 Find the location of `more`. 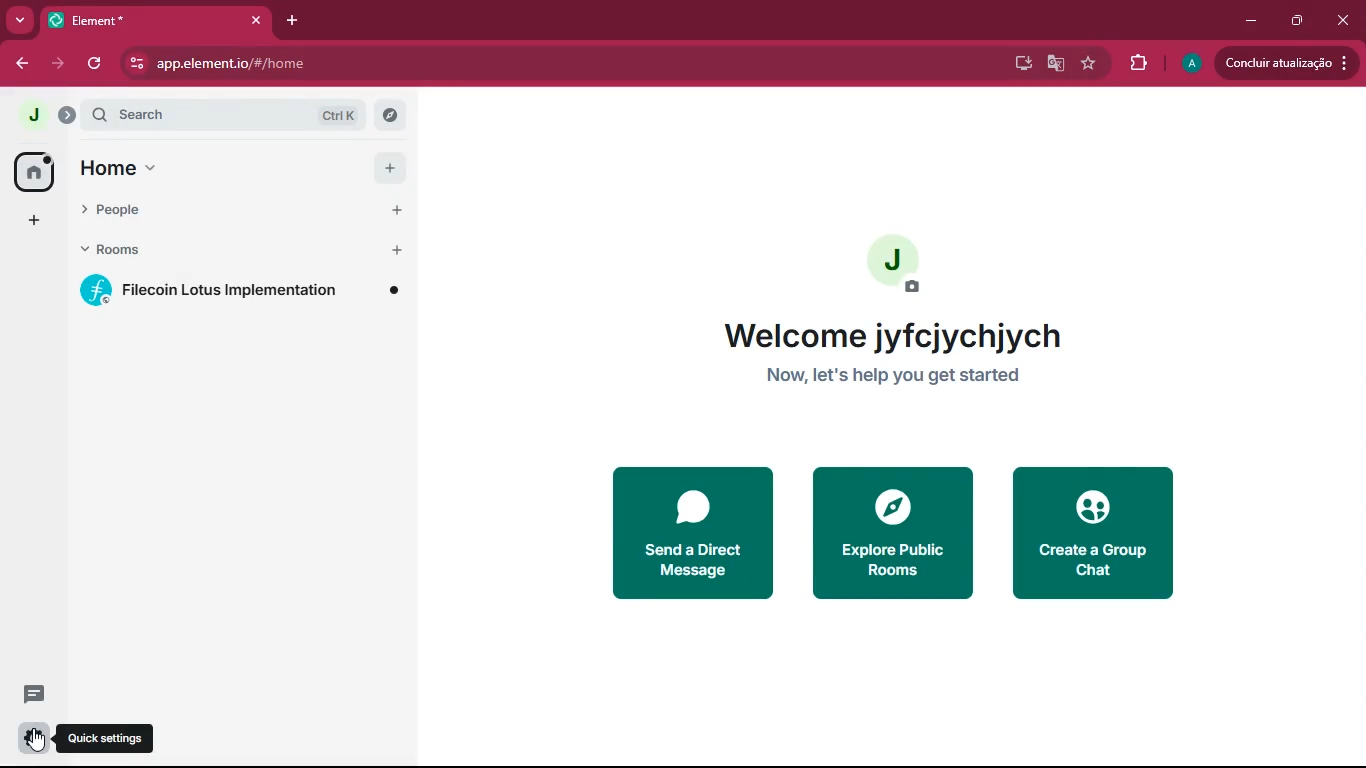

more is located at coordinates (18, 18).